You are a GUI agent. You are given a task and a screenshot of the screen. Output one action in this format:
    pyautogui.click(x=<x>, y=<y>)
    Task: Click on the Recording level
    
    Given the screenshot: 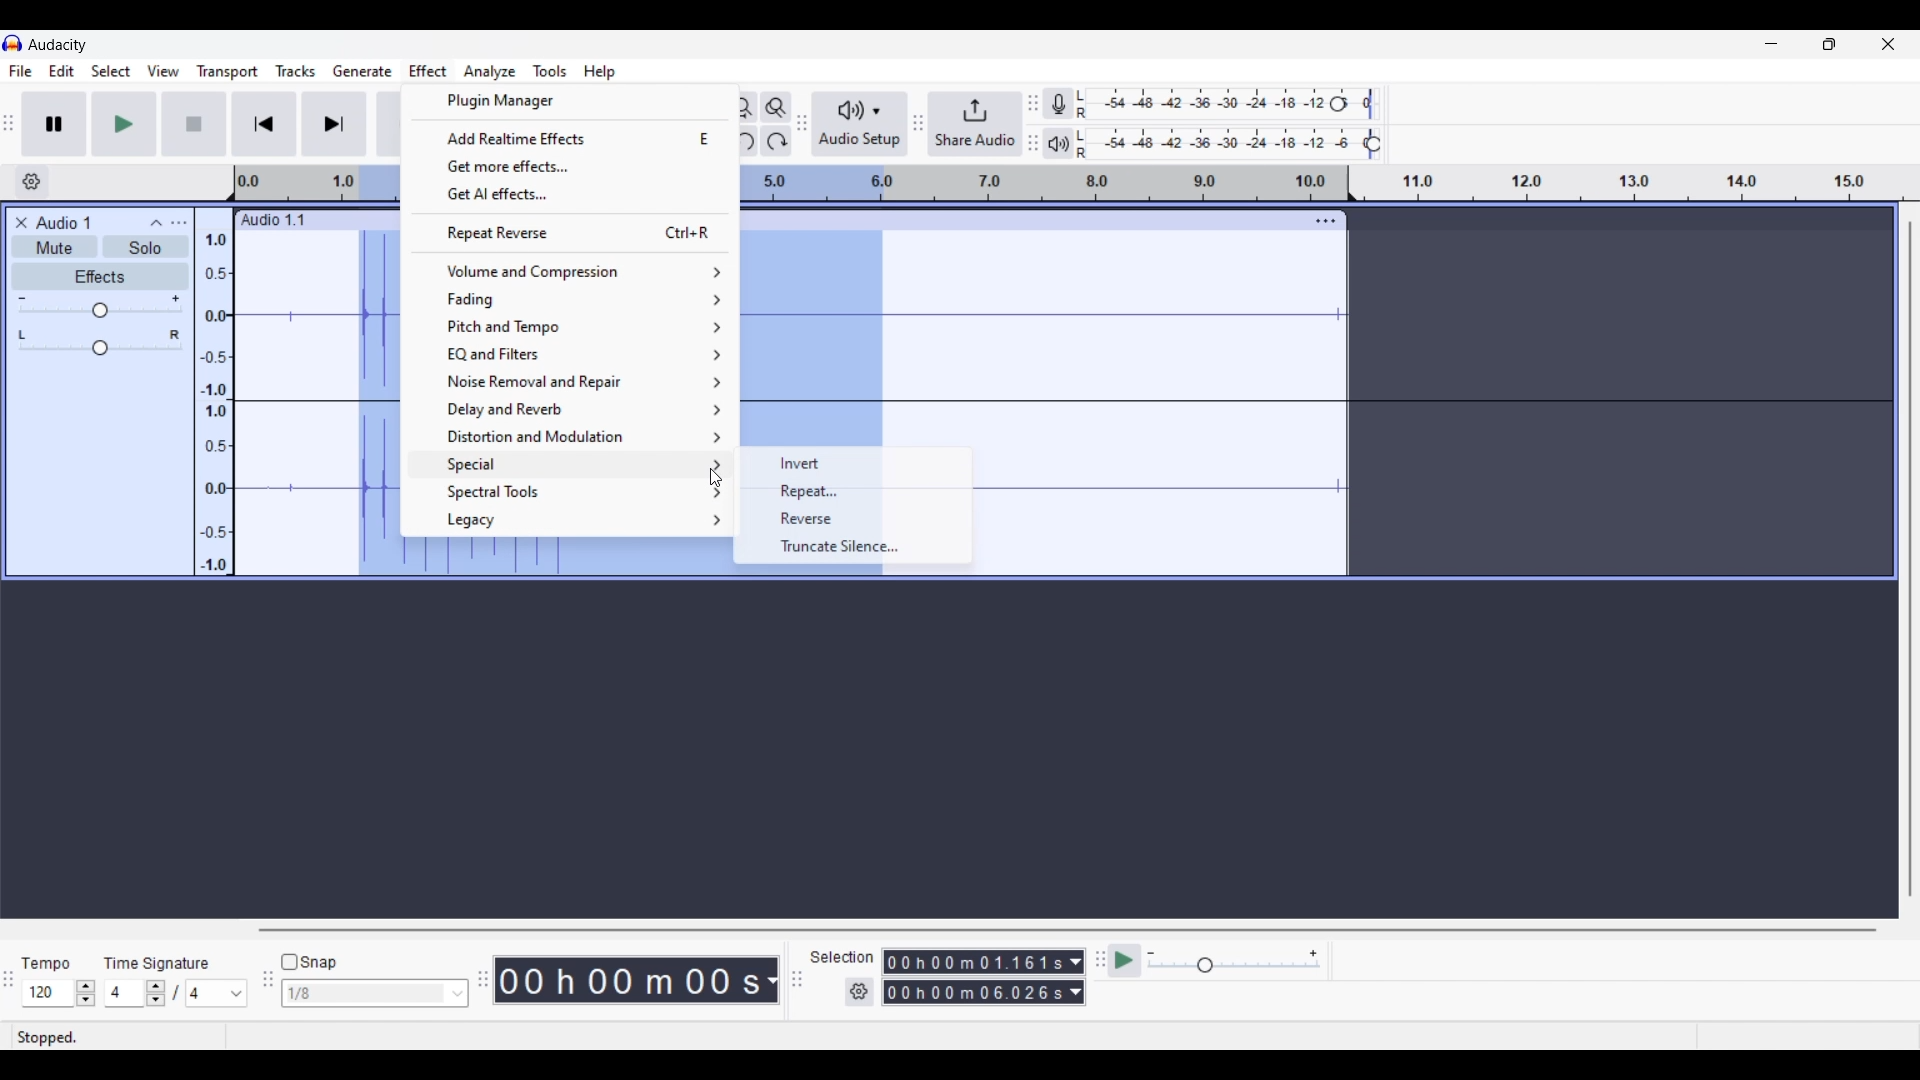 What is the action you would take?
    pyautogui.click(x=1205, y=104)
    